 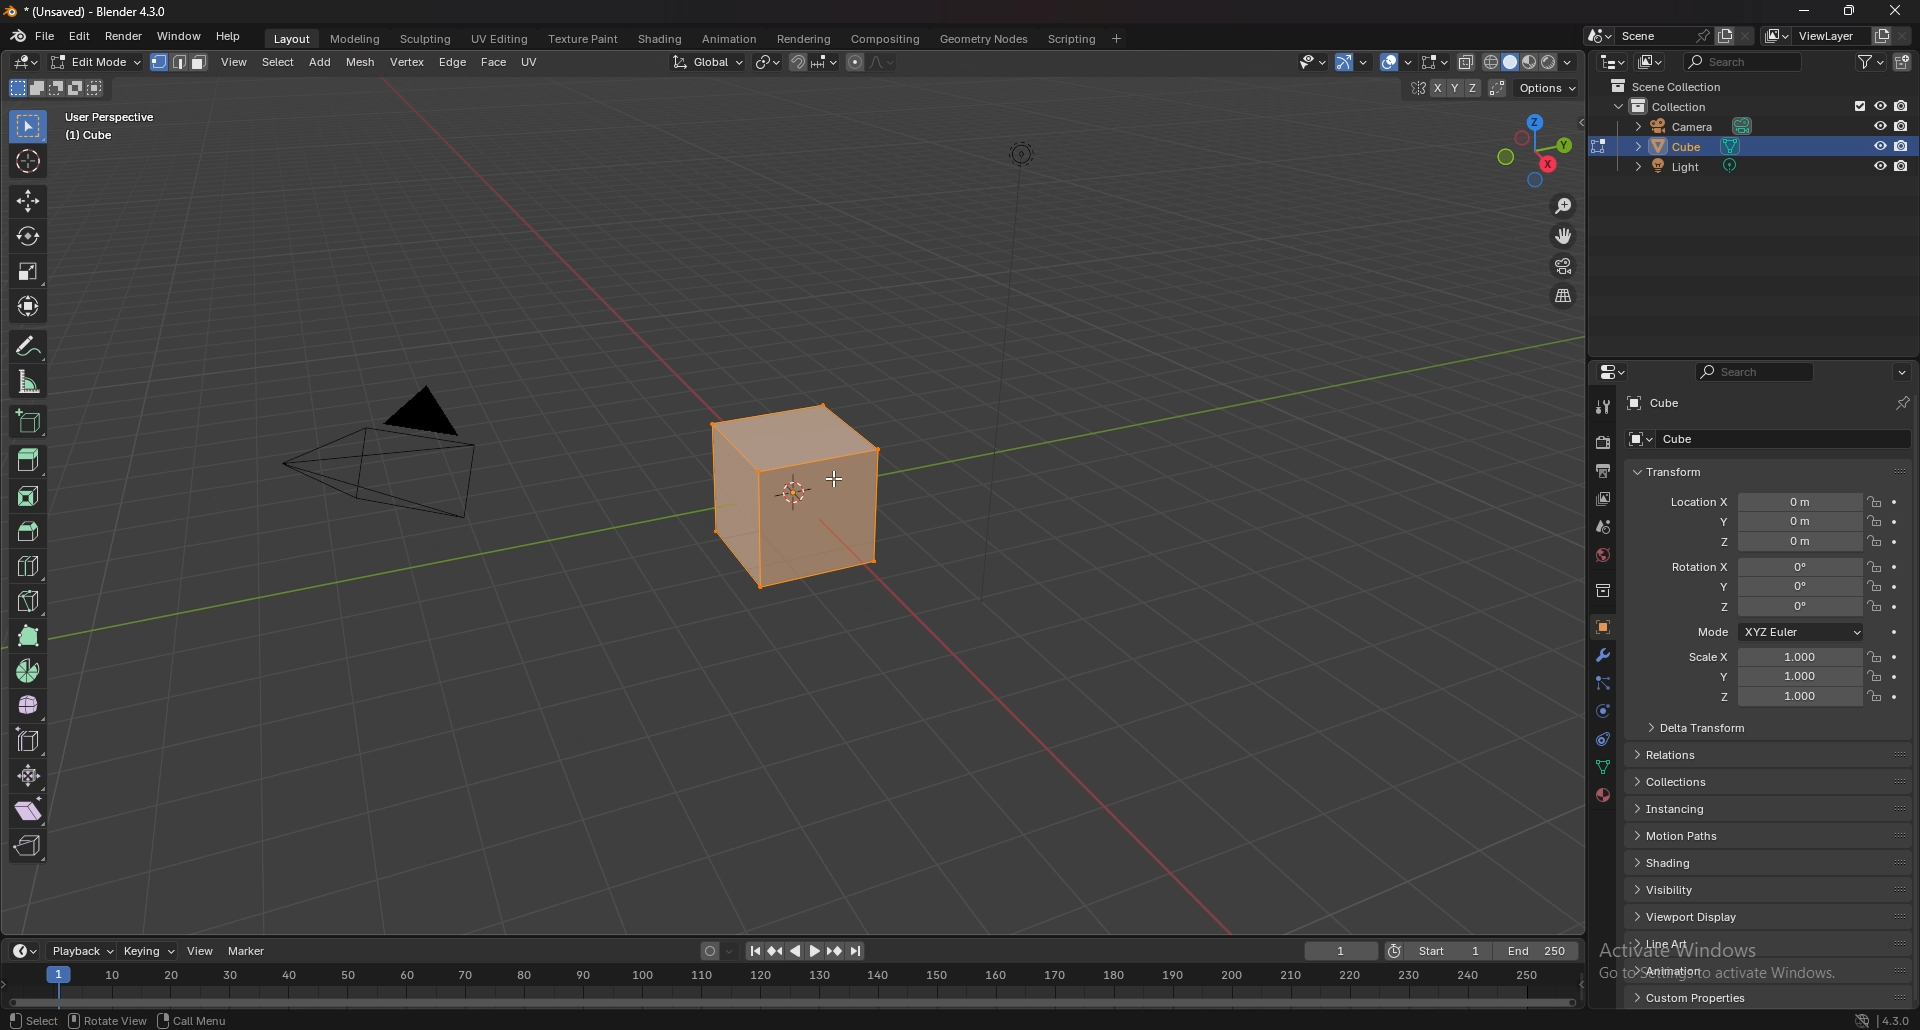 I want to click on change object, so click(x=1596, y=146).